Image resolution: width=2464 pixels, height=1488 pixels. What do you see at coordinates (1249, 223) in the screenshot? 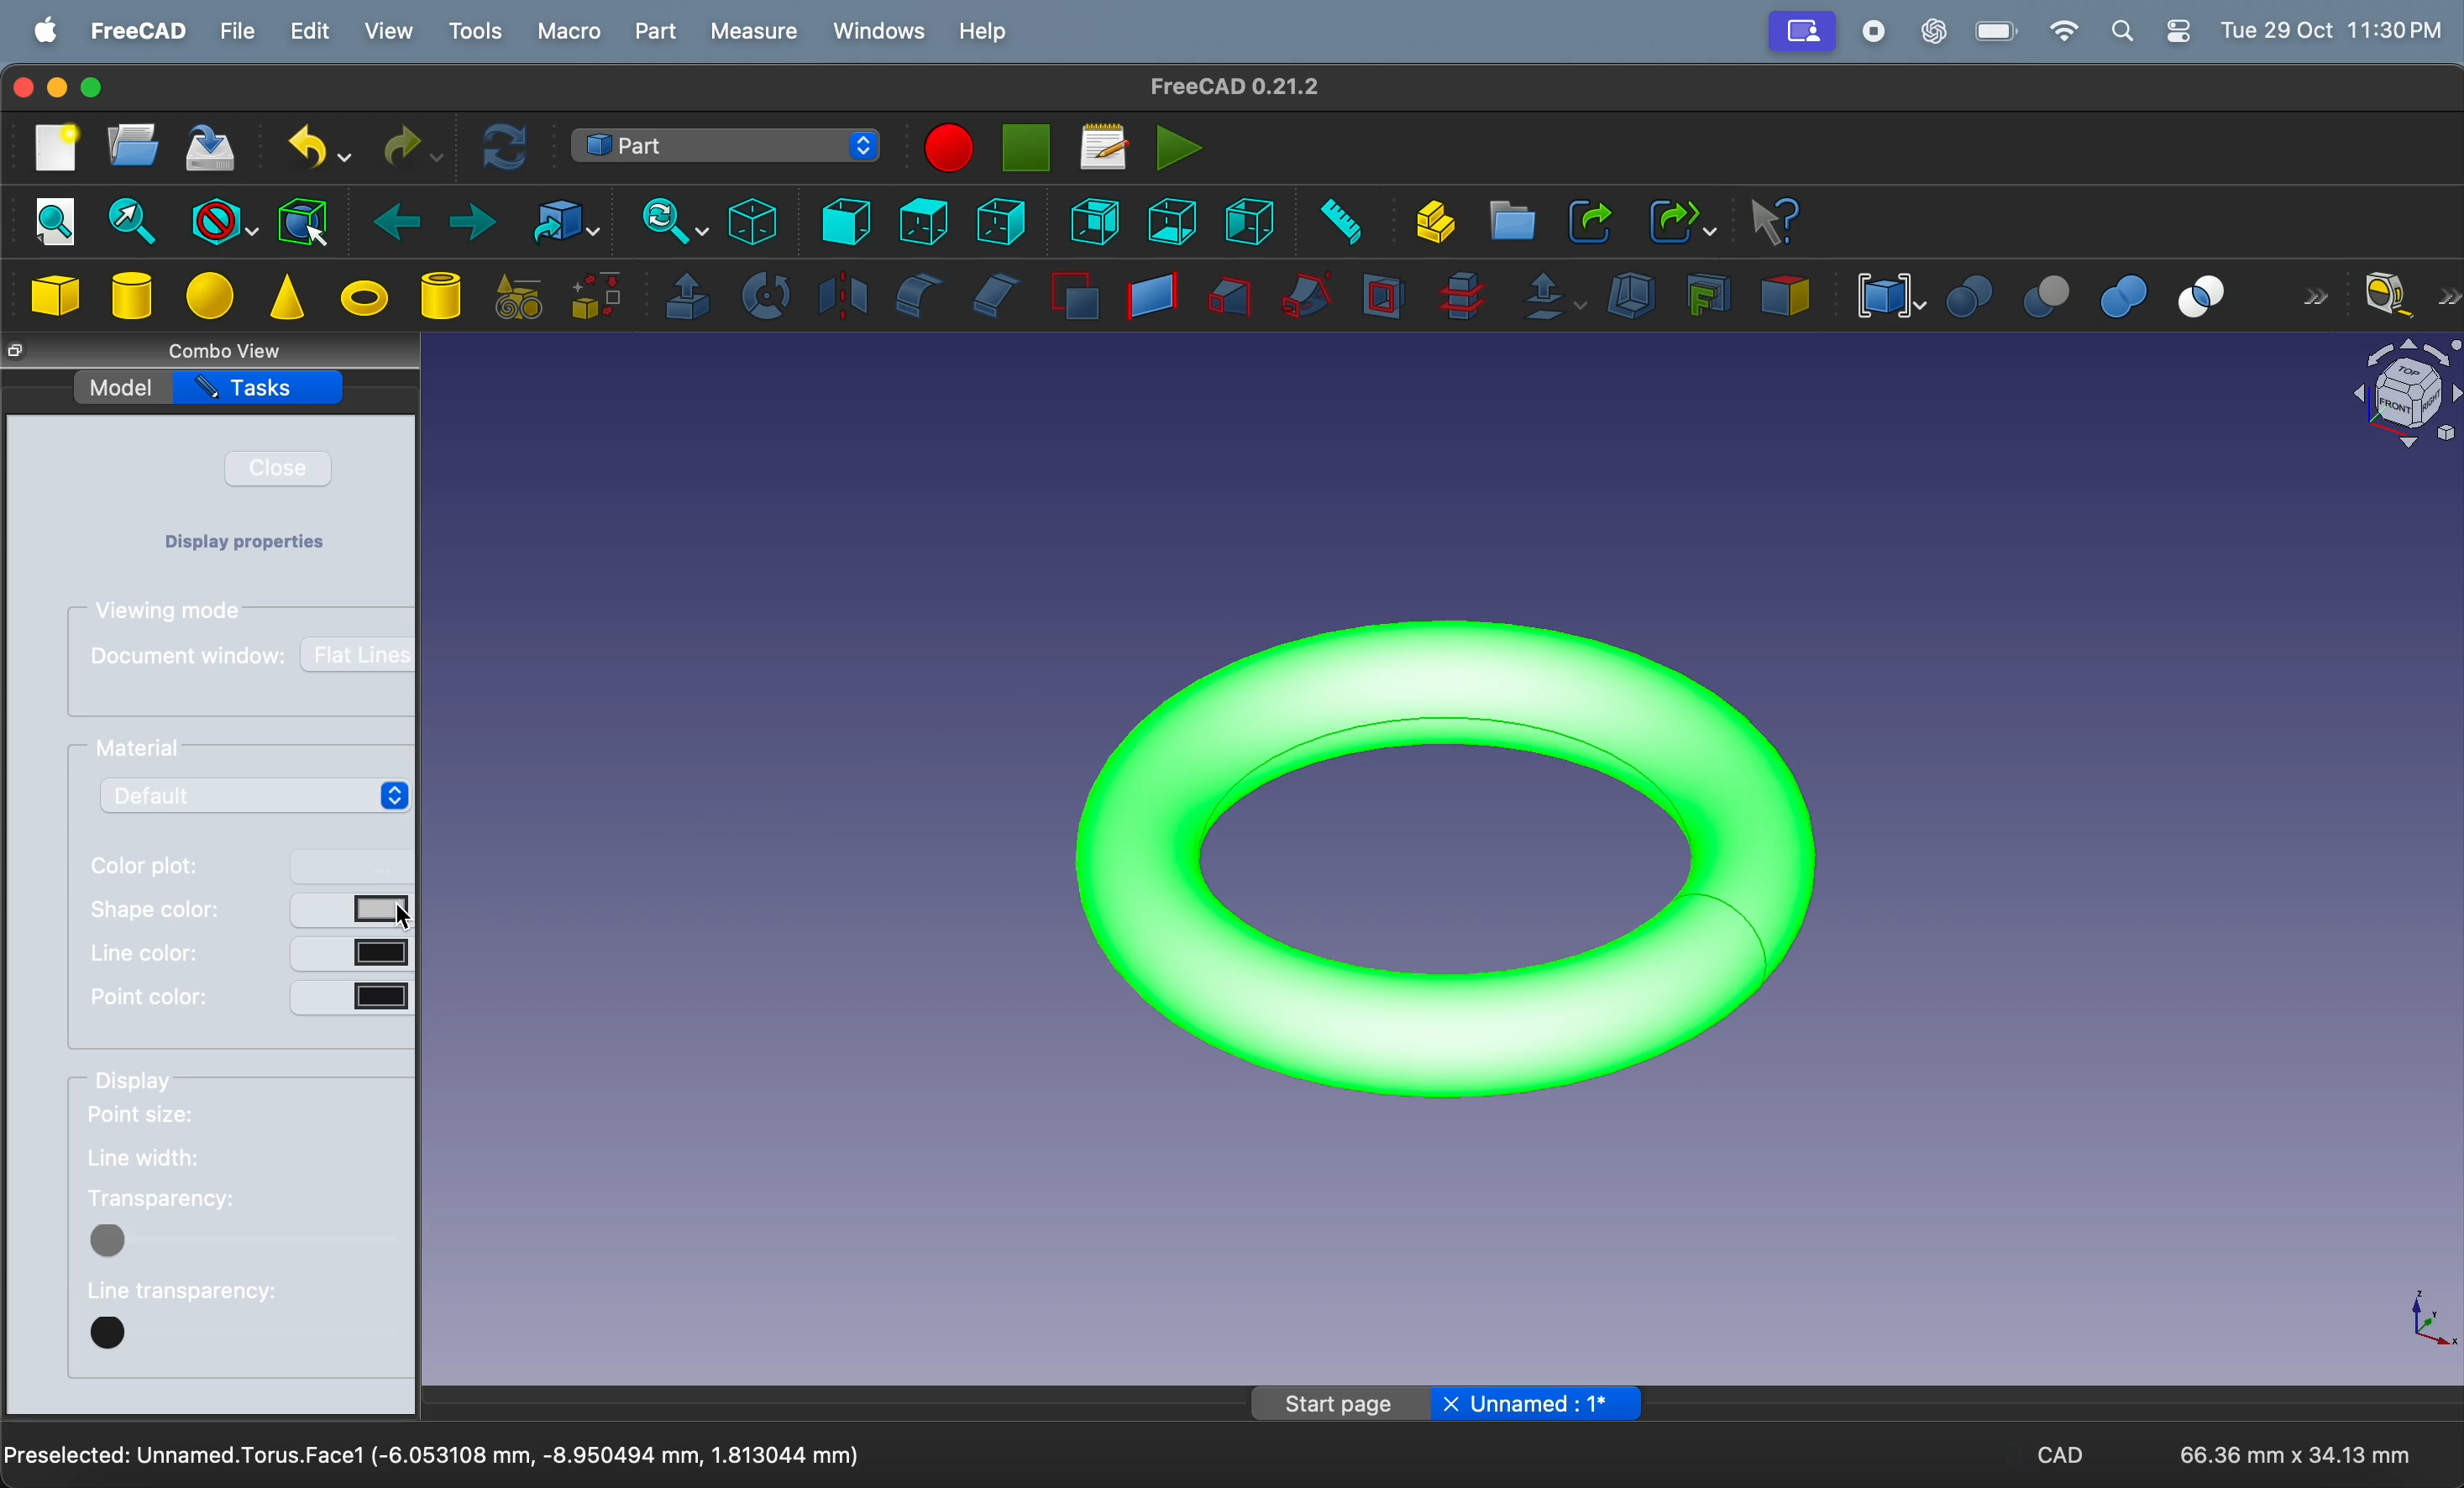
I see `left view` at bounding box center [1249, 223].